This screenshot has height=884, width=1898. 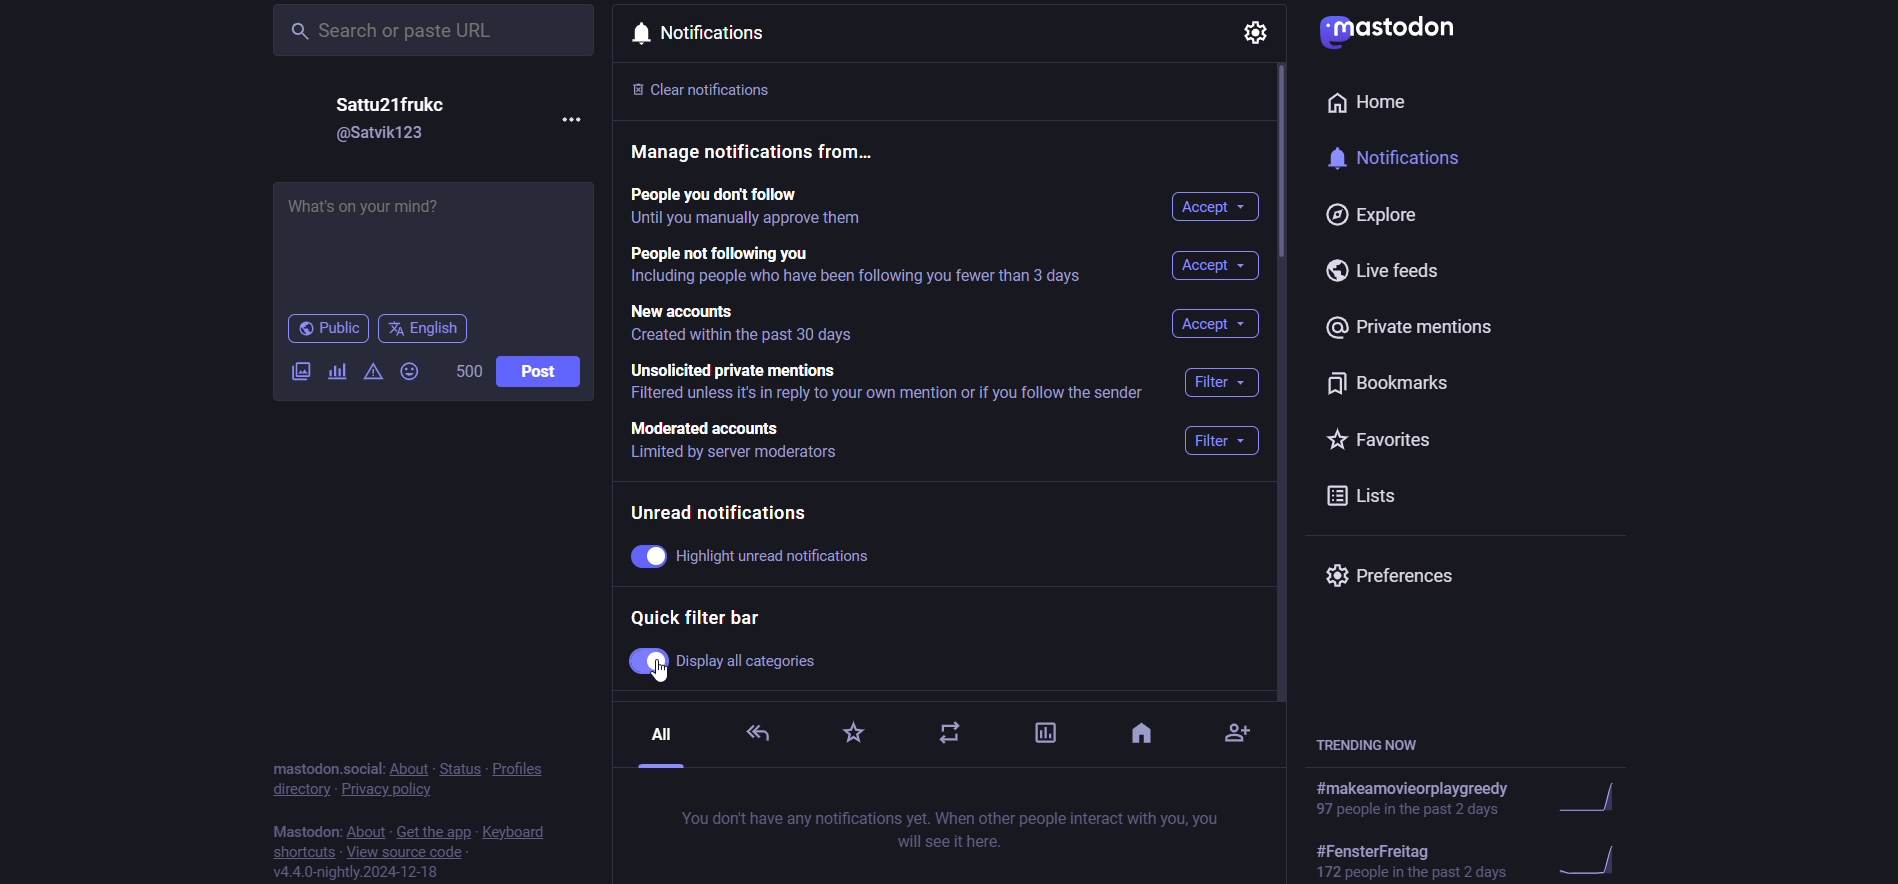 I want to click on unsolicited private mentions Filtered unless it's in reply to your own mention or if you follow the sender, so click(x=893, y=385).